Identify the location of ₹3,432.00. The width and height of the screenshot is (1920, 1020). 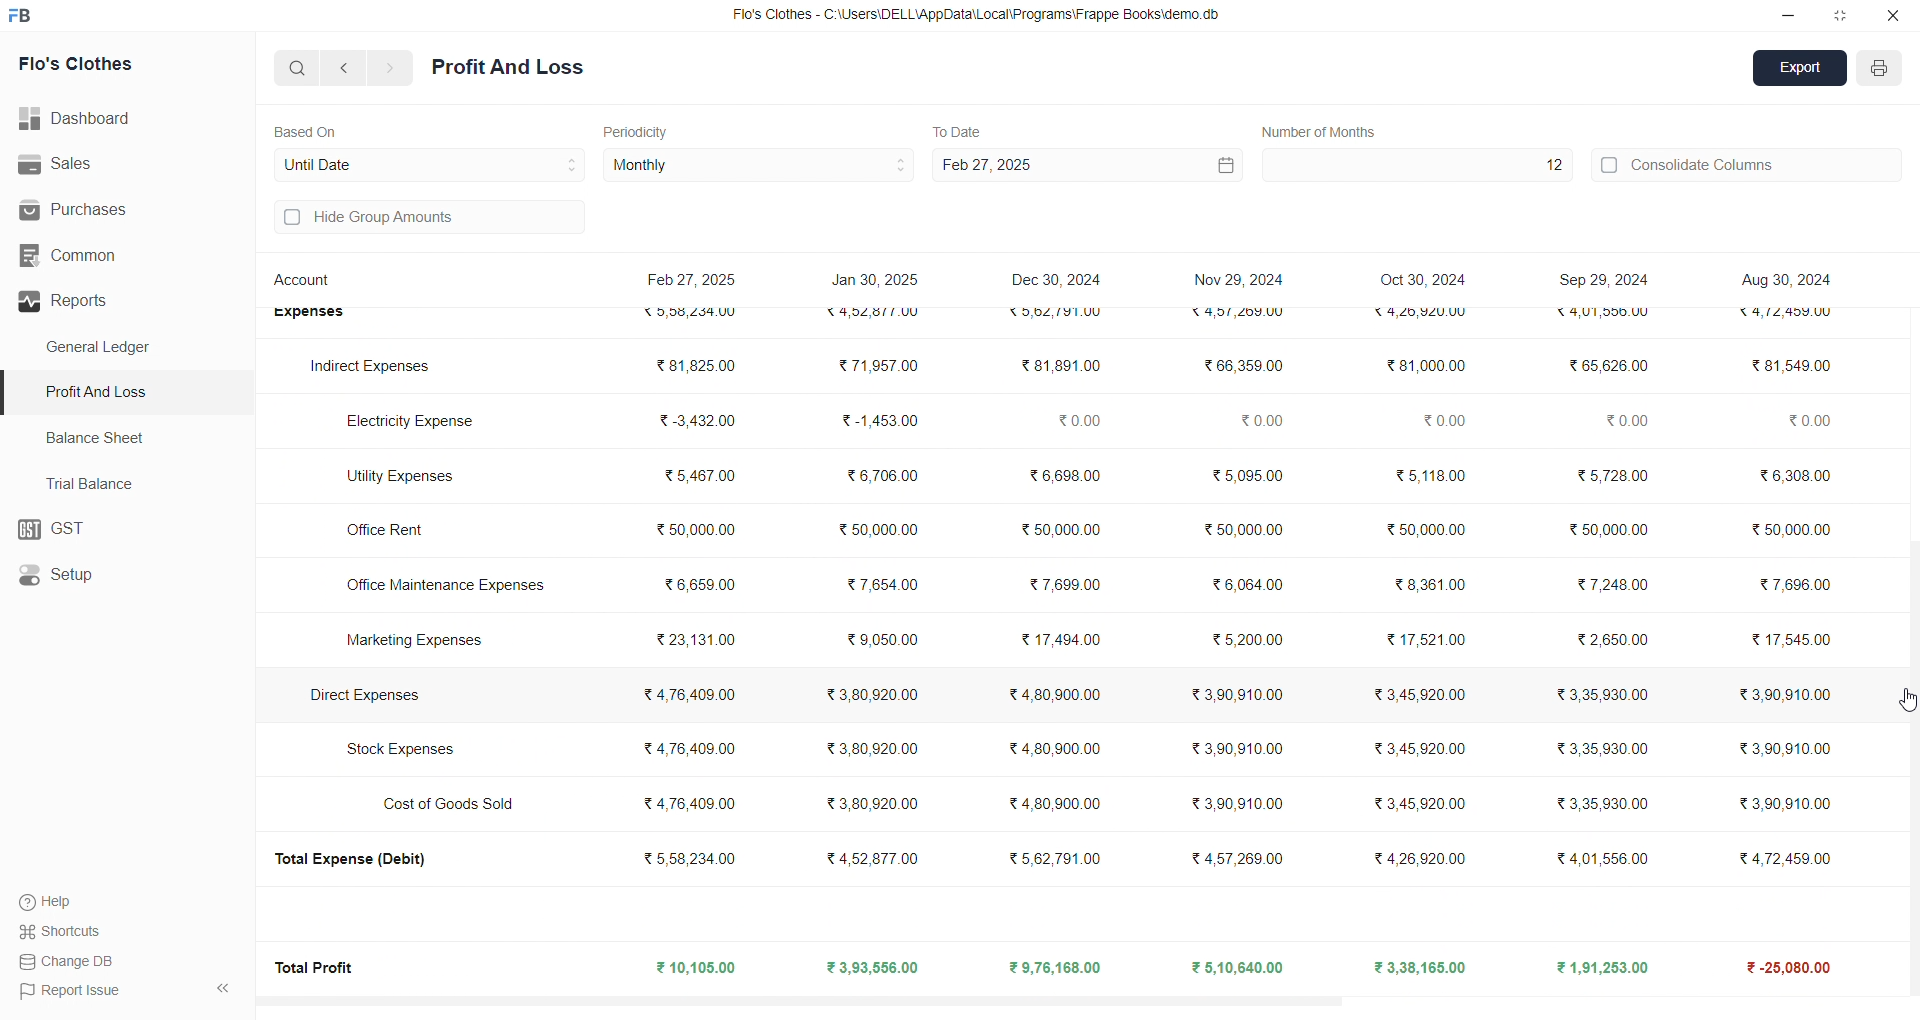
(690, 420).